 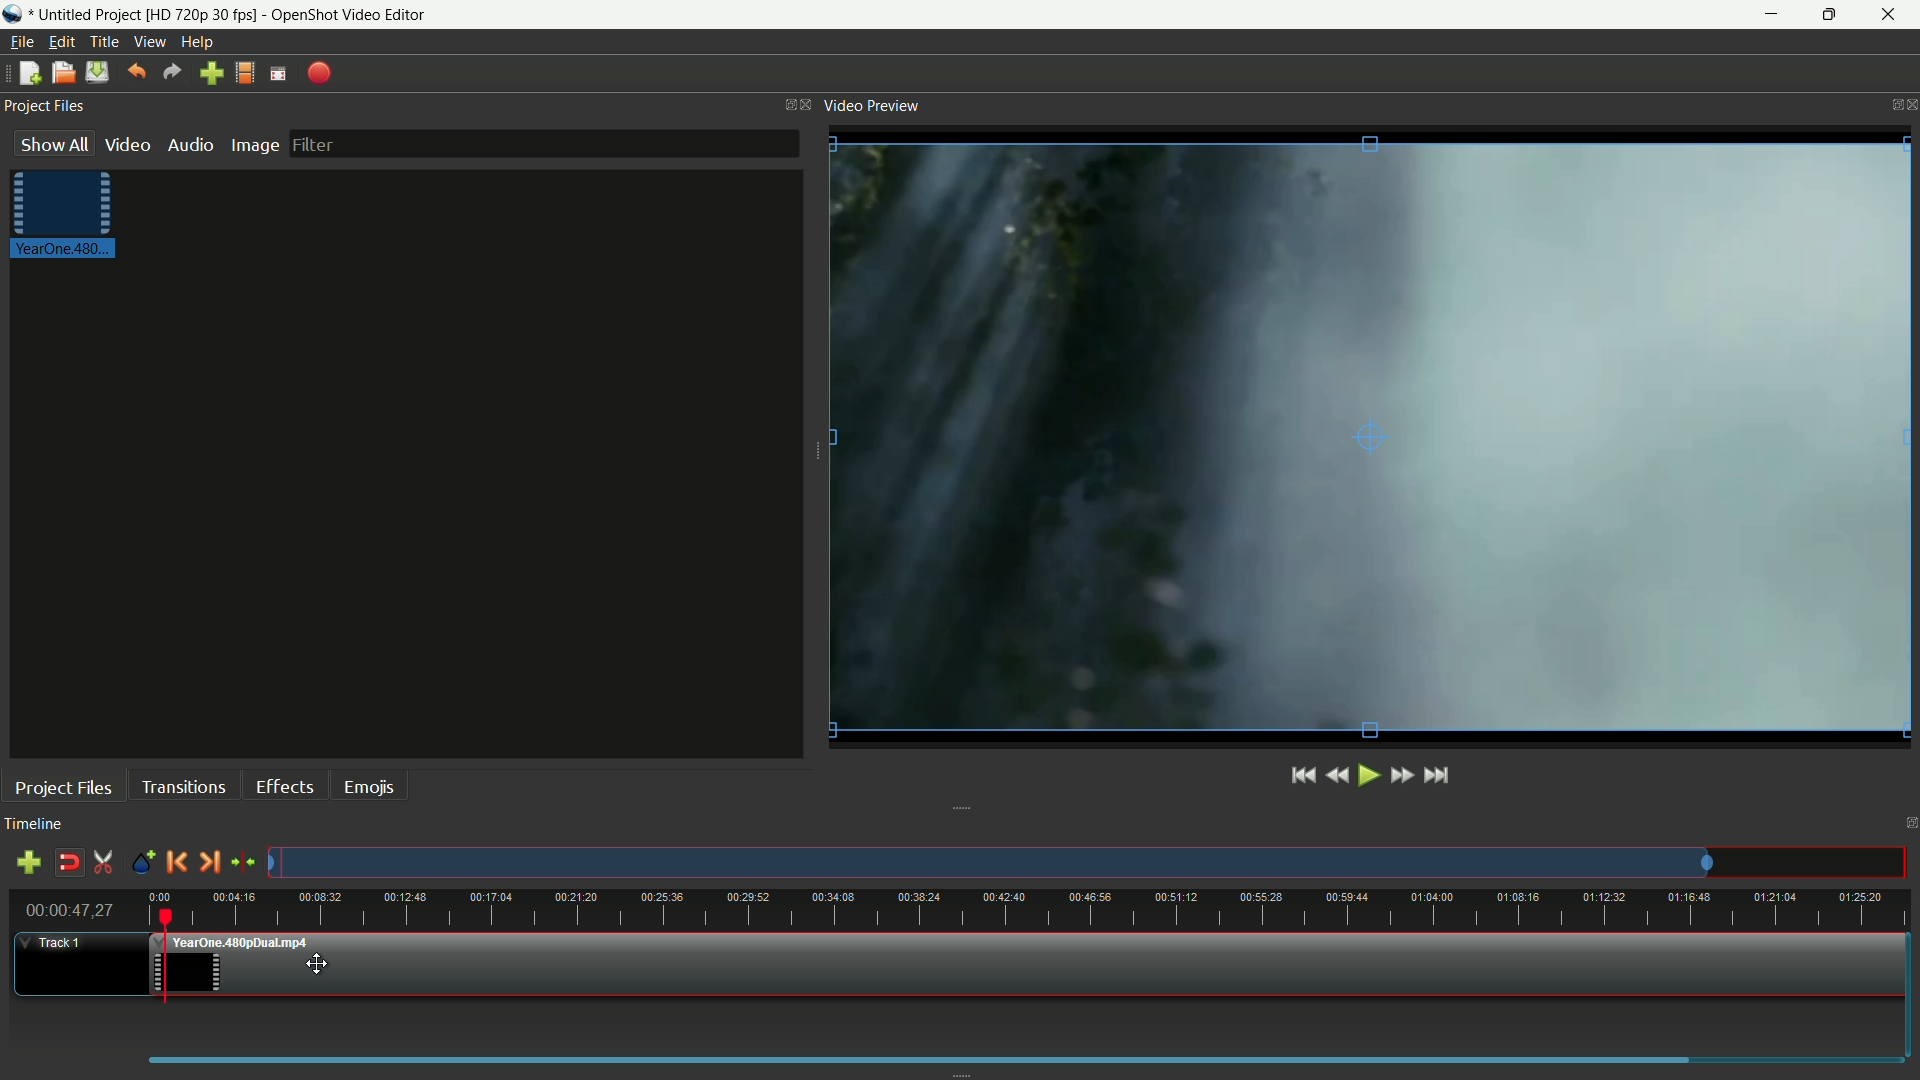 What do you see at coordinates (172, 73) in the screenshot?
I see `redo` at bounding box center [172, 73].